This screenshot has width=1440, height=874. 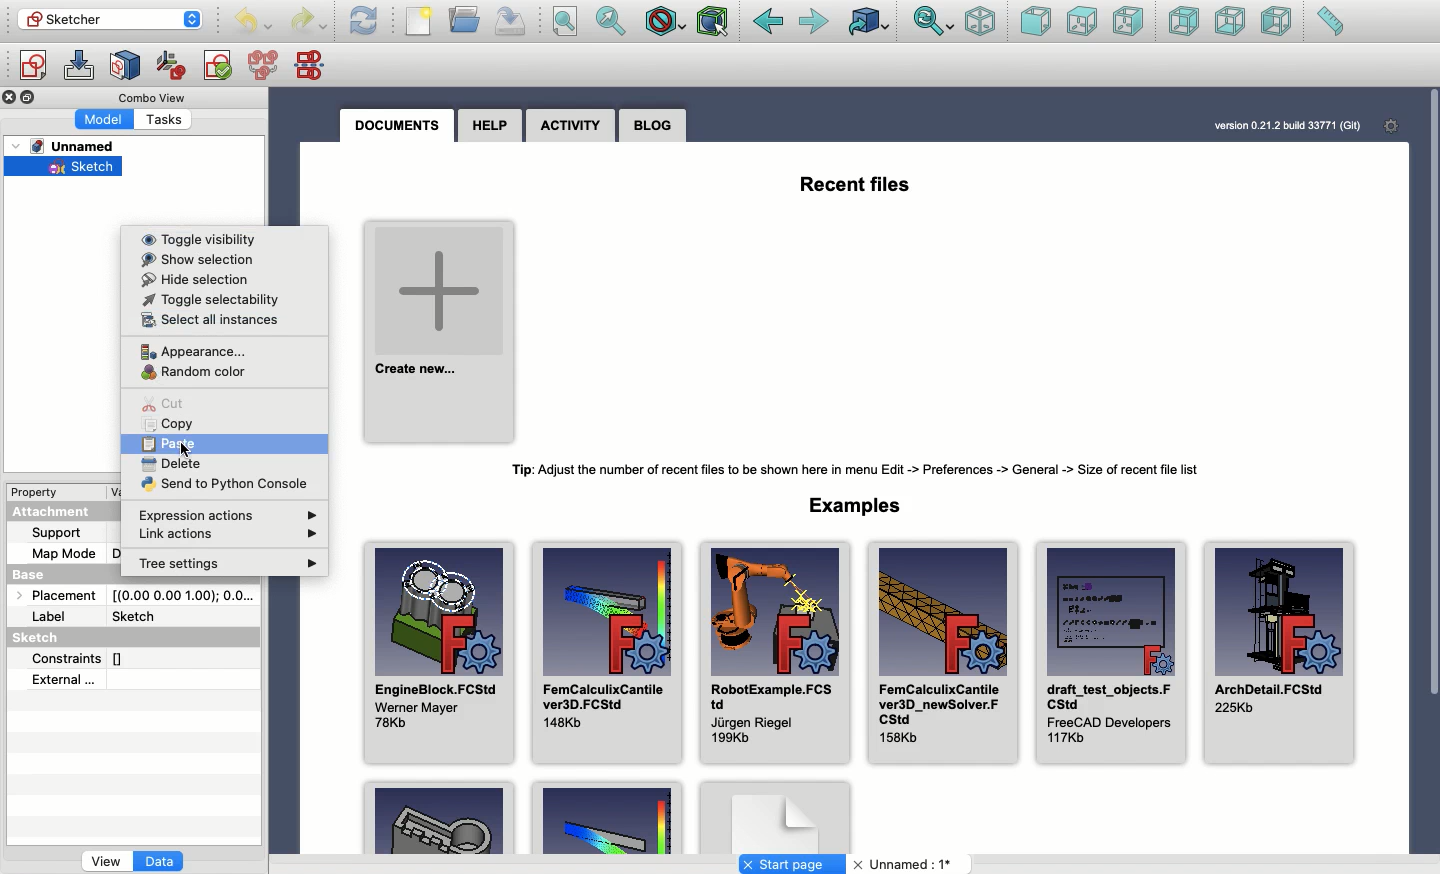 What do you see at coordinates (97, 18) in the screenshot?
I see `Sketcher` at bounding box center [97, 18].